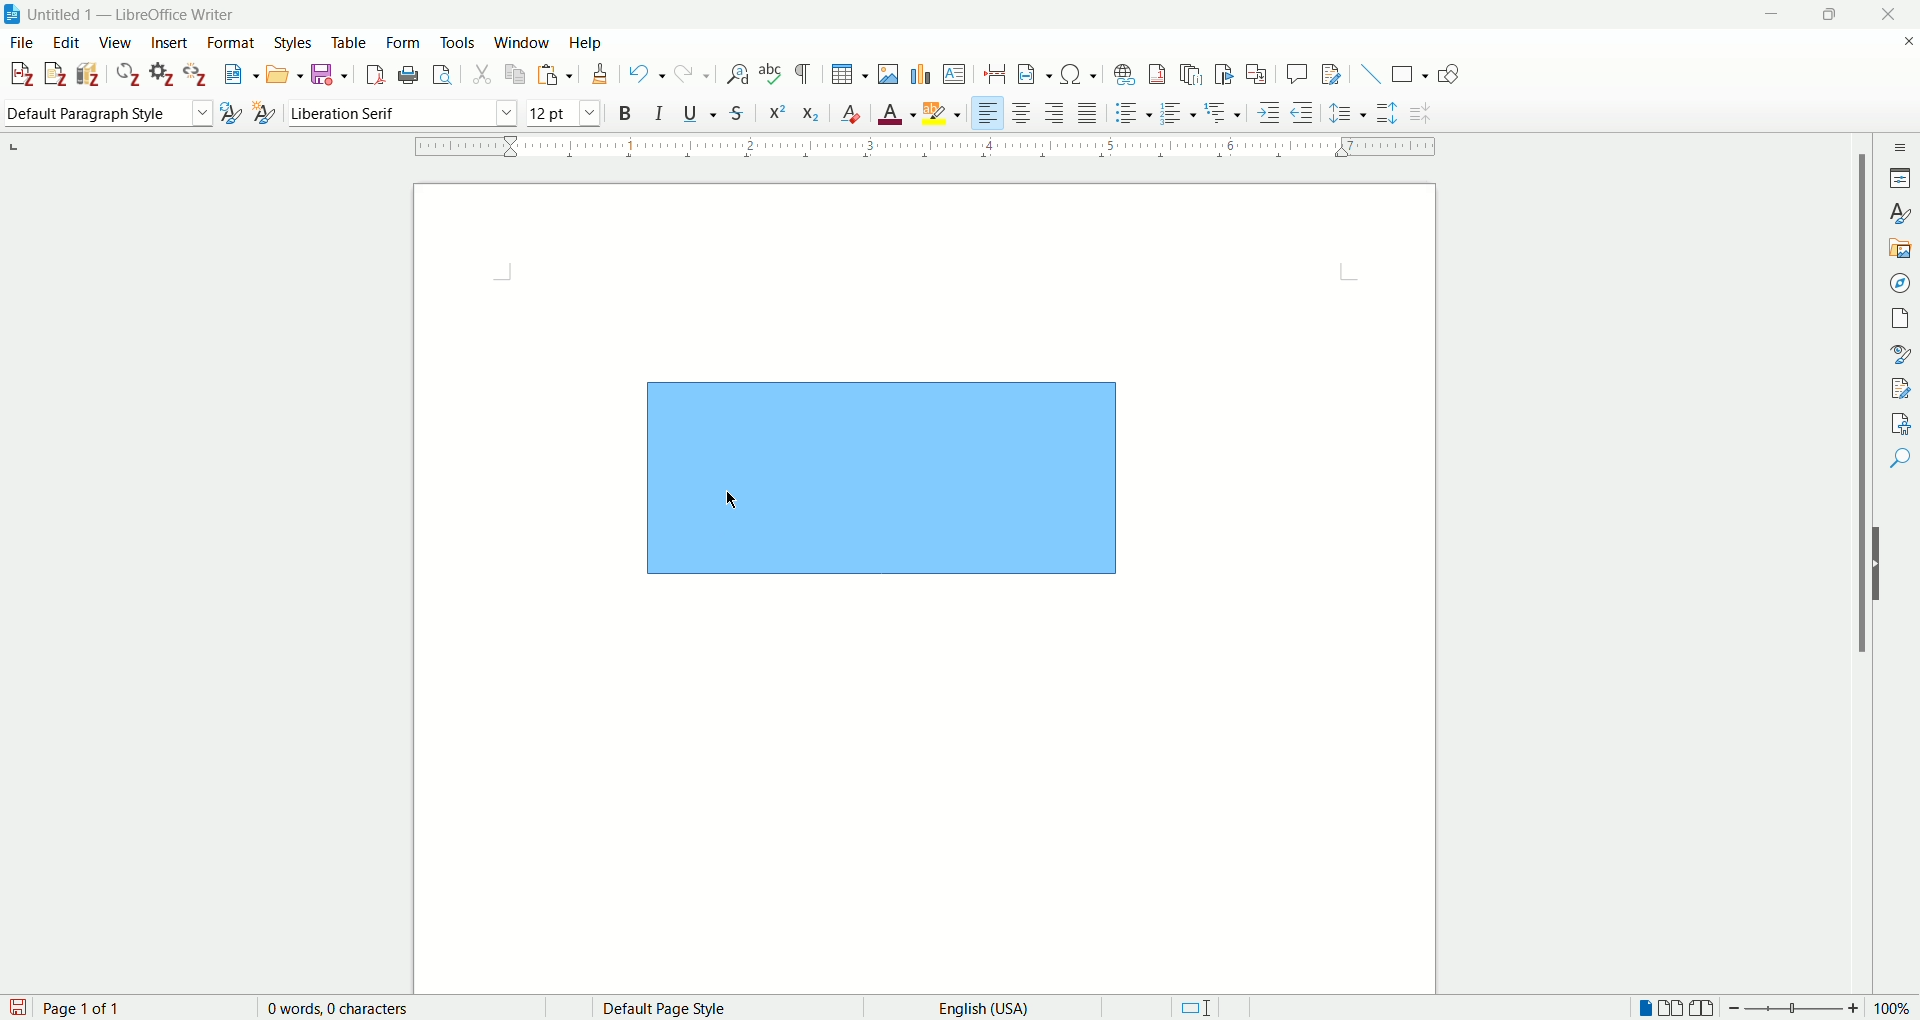 This screenshot has width=1920, height=1020. What do you see at coordinates (601, 73) in the screenshot?
I see `clone formatting` at bounding box center [601, 73].